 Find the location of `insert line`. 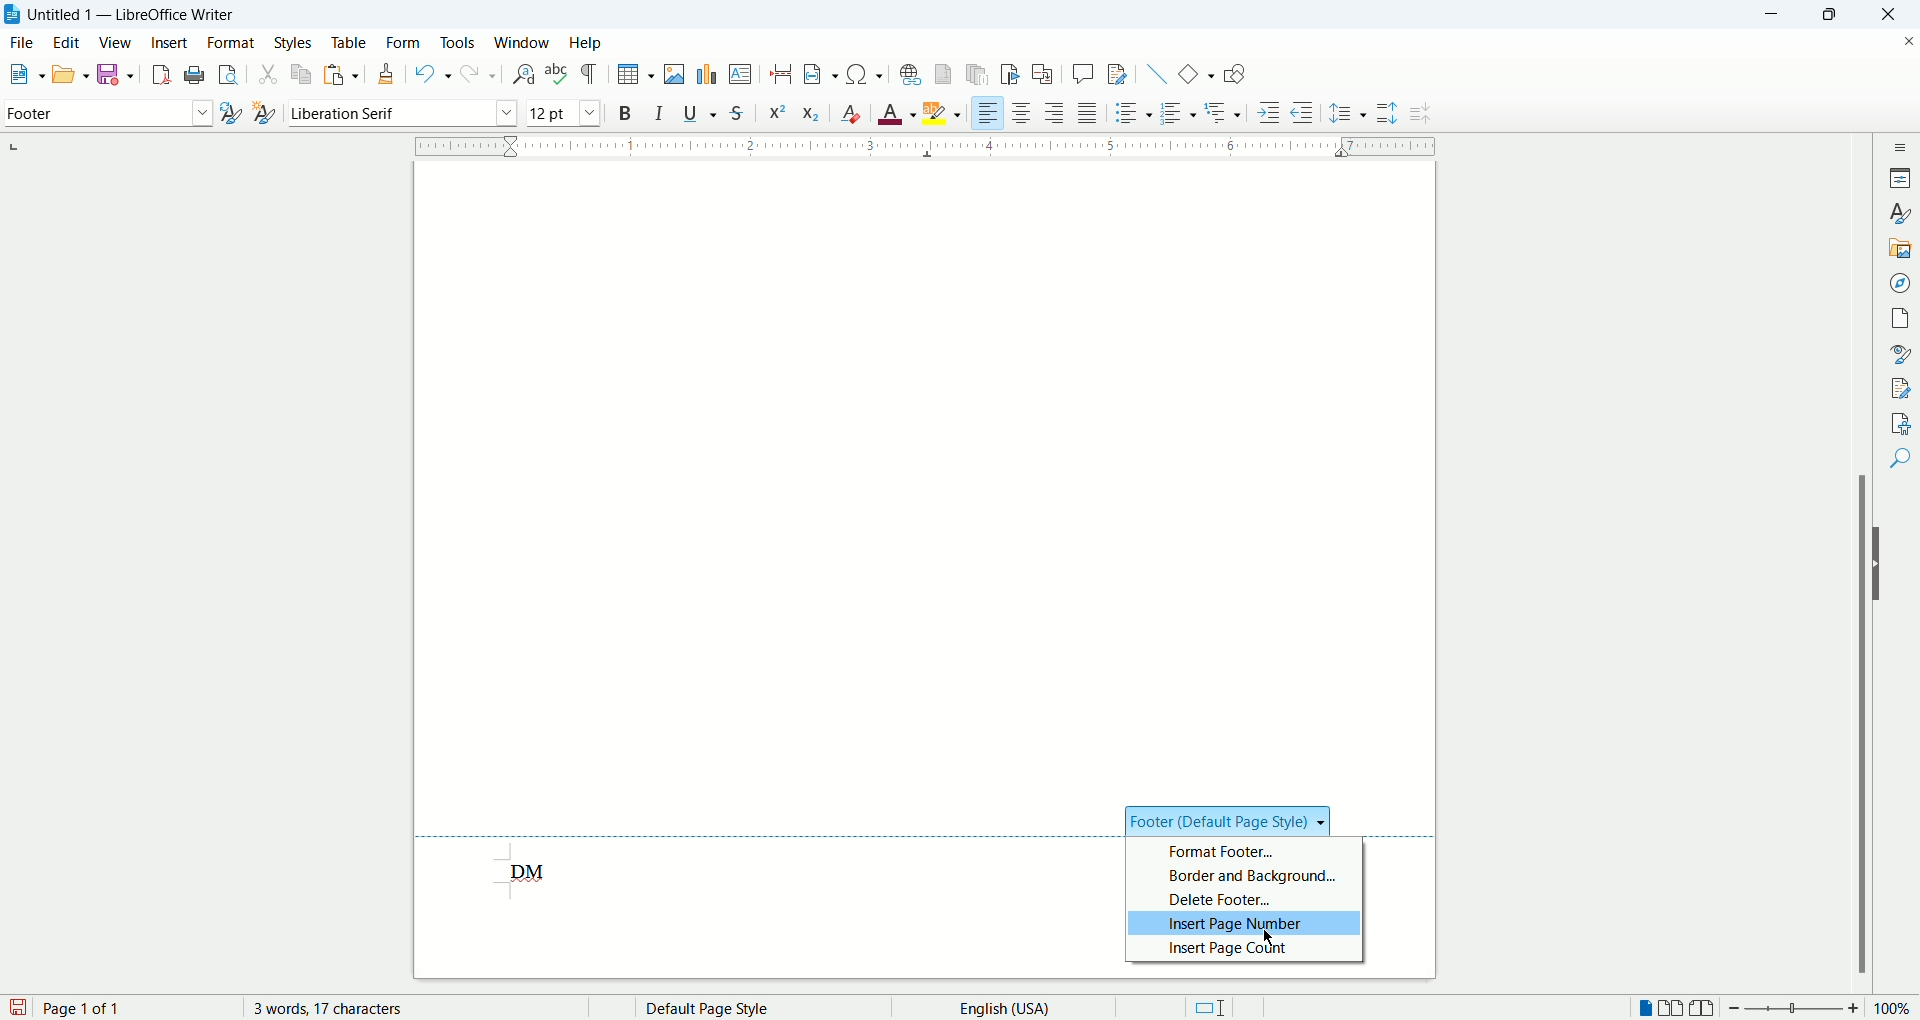

insert line is located at coordinates (1154, 73).